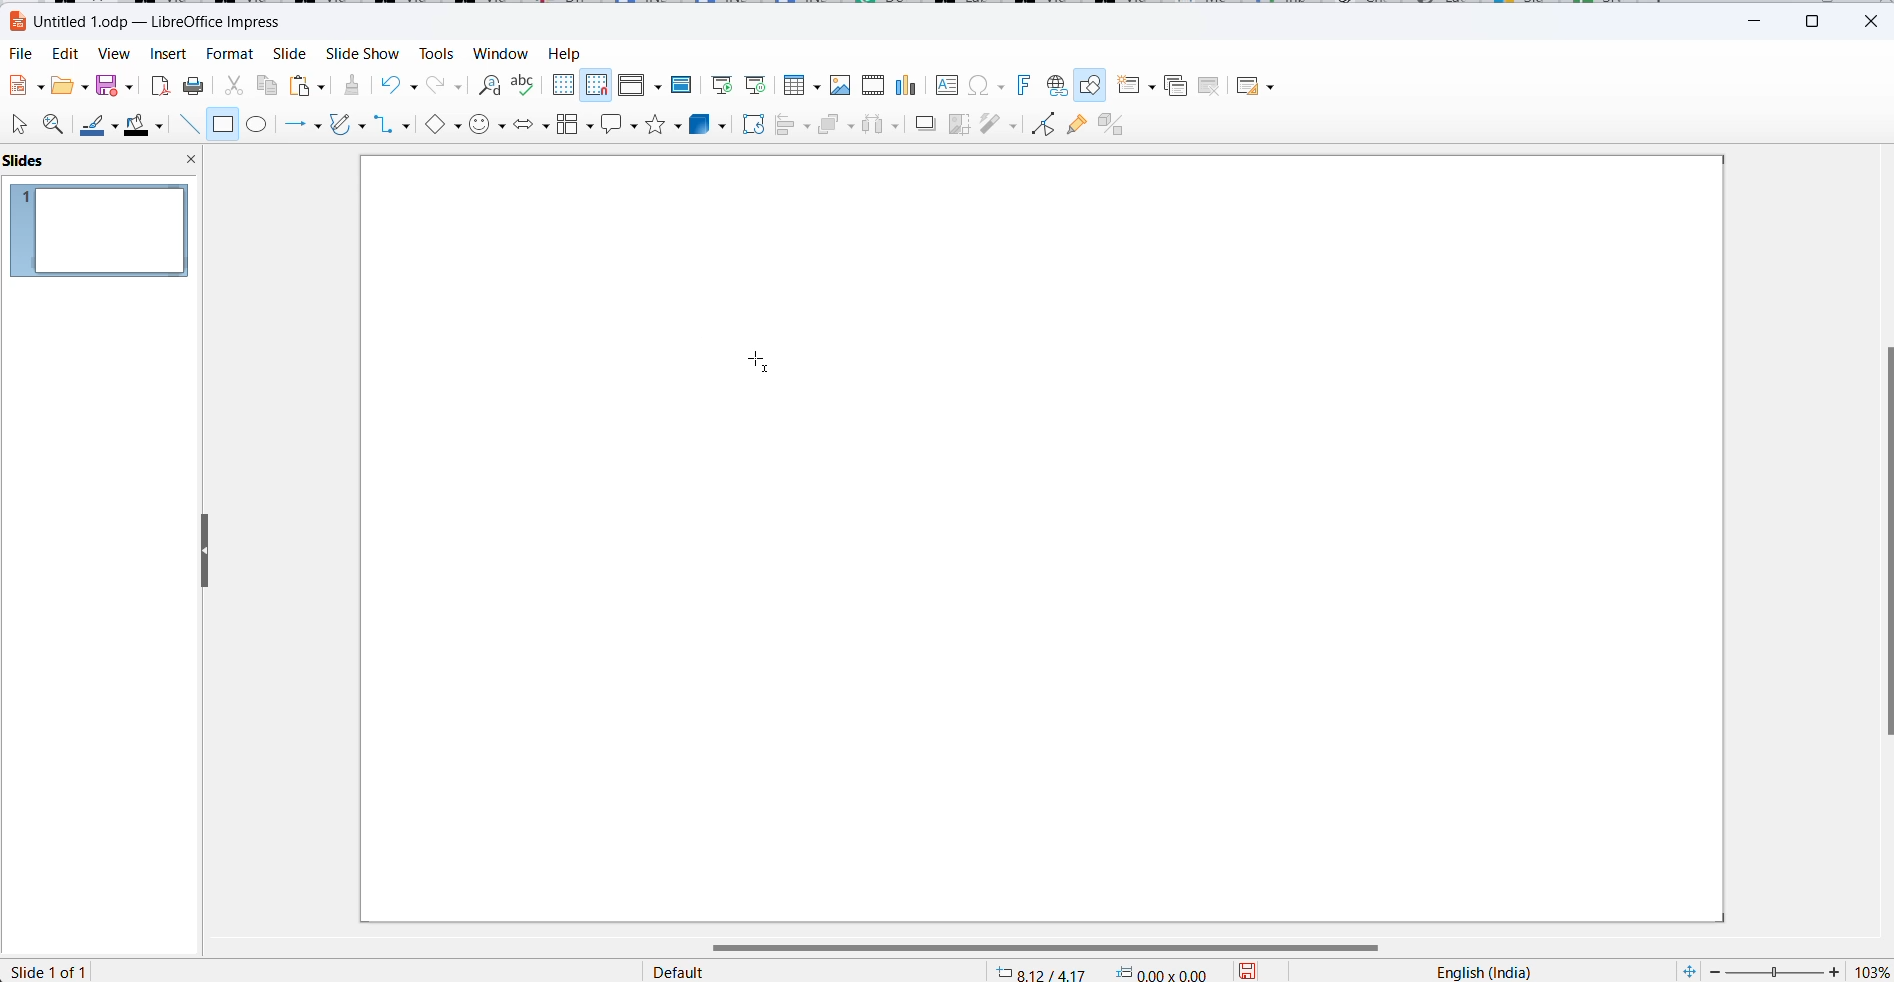 The width and height of the screenshot is (1894, 982). What do you see at coordinates (1870, 971) in the screenshot?
I see `zoom percentage` at bounding box center [1870, 971].